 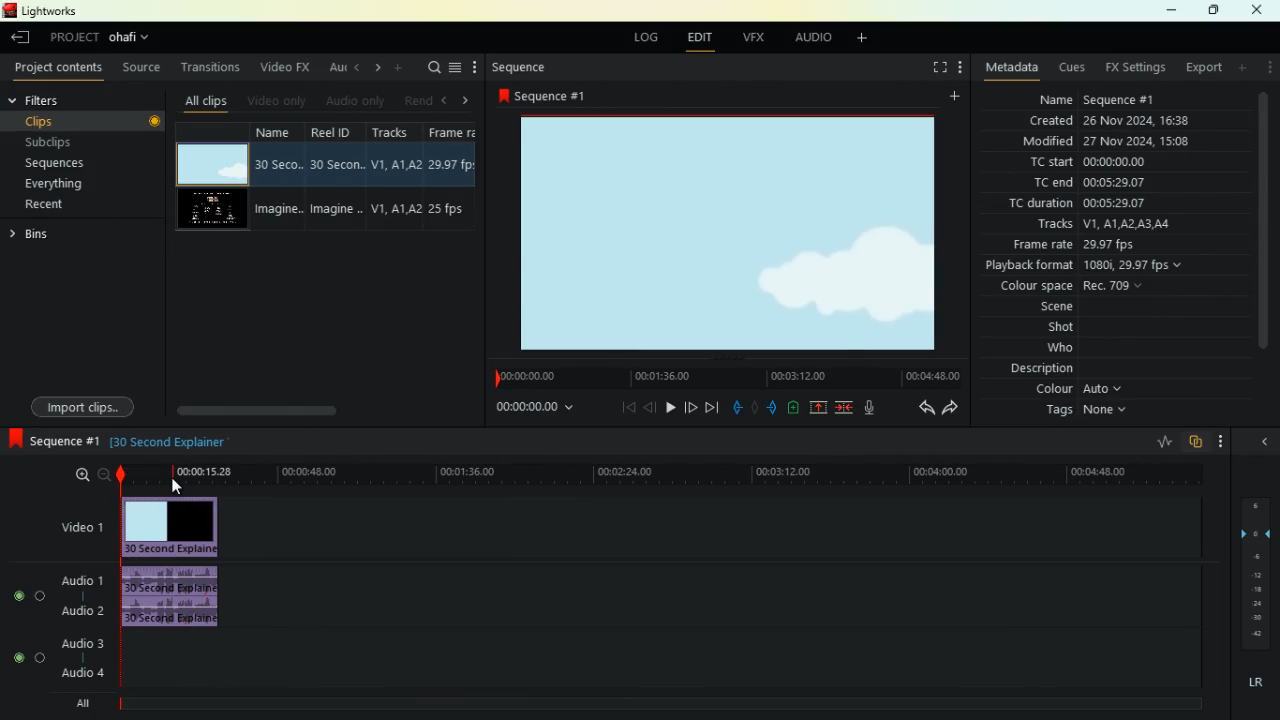 What do you see at coordinates (176, 528) in the screenshot?
I see `video` at bounding box center [176, 528].